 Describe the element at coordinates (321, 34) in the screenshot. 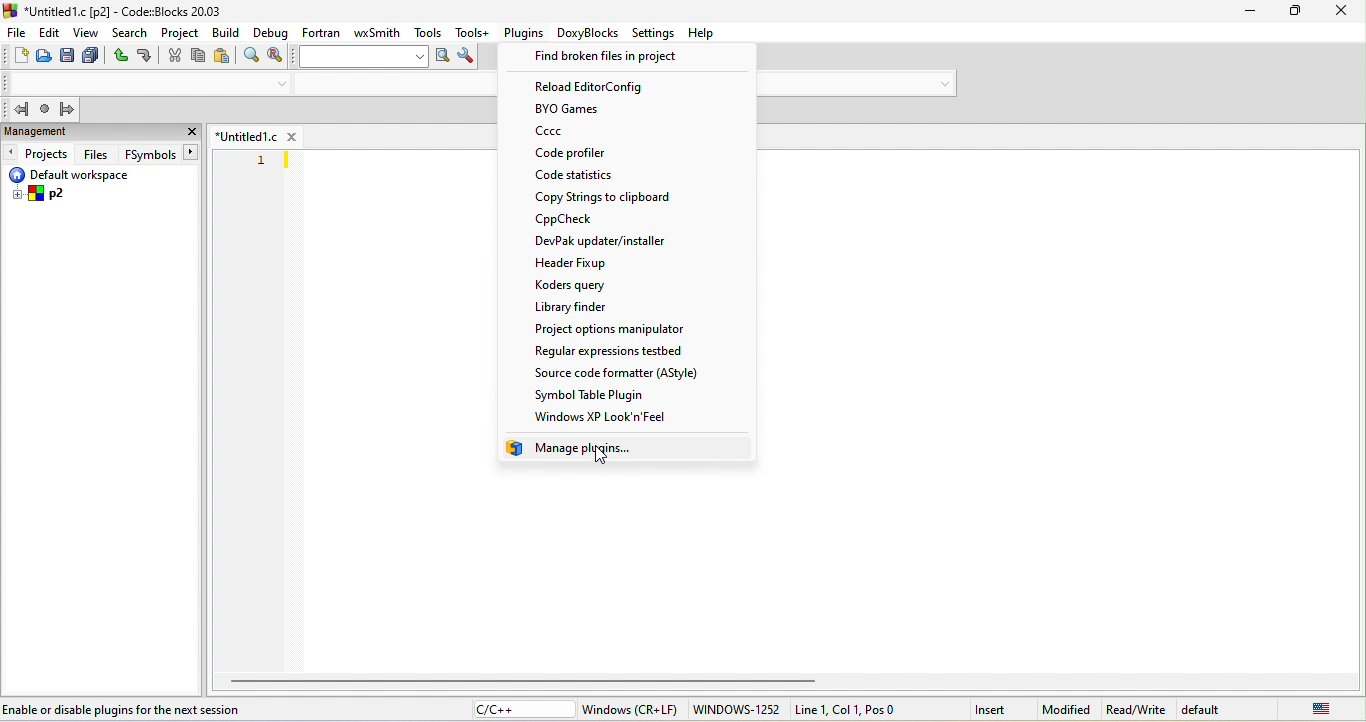

I see `fortran` at that location.